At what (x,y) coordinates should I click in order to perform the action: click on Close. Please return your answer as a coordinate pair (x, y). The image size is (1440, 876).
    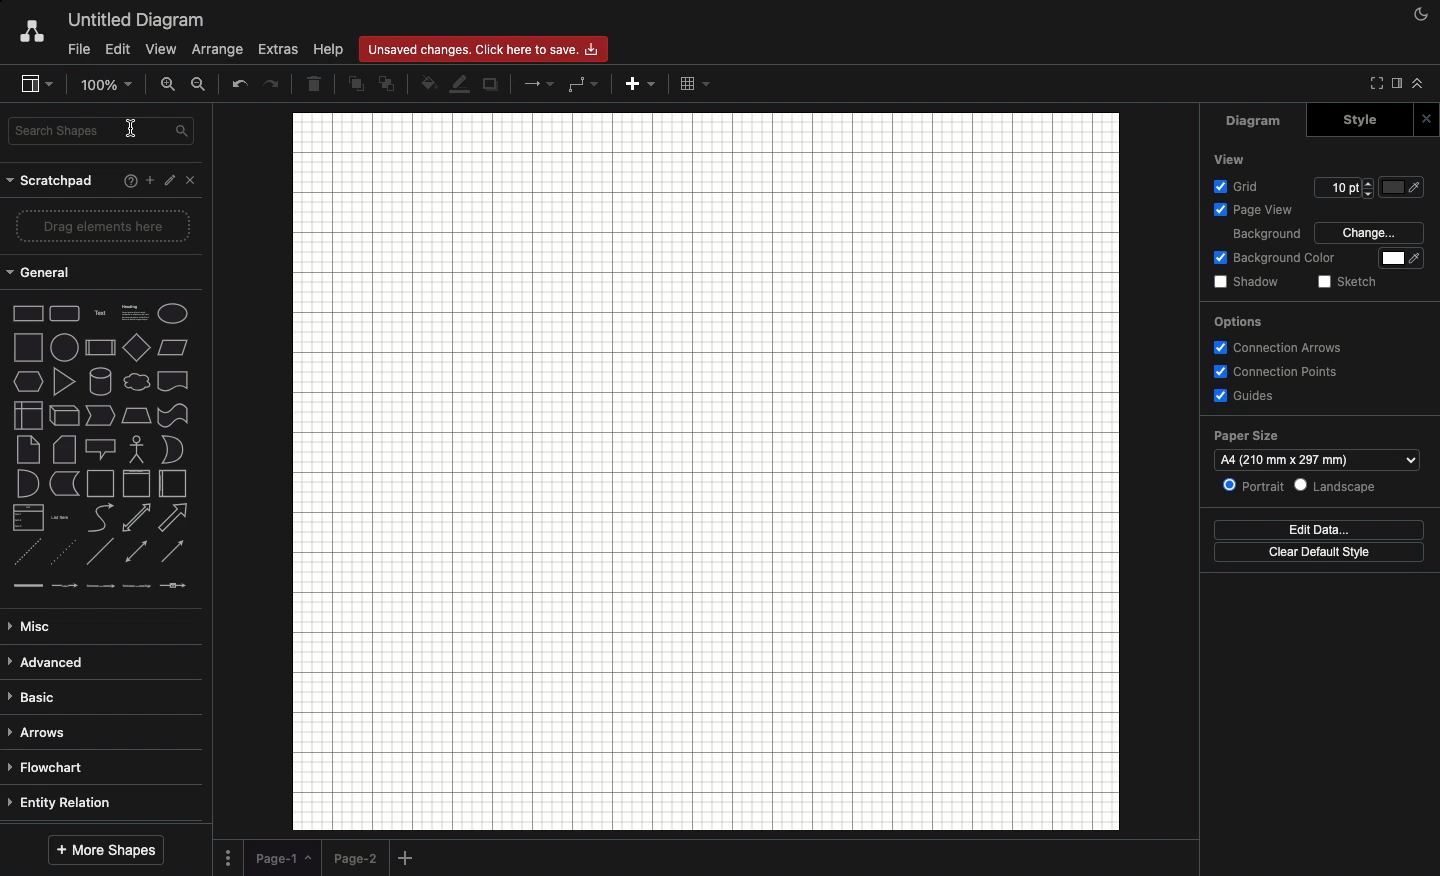
    Looking at the image, I should click on (1429, 120).